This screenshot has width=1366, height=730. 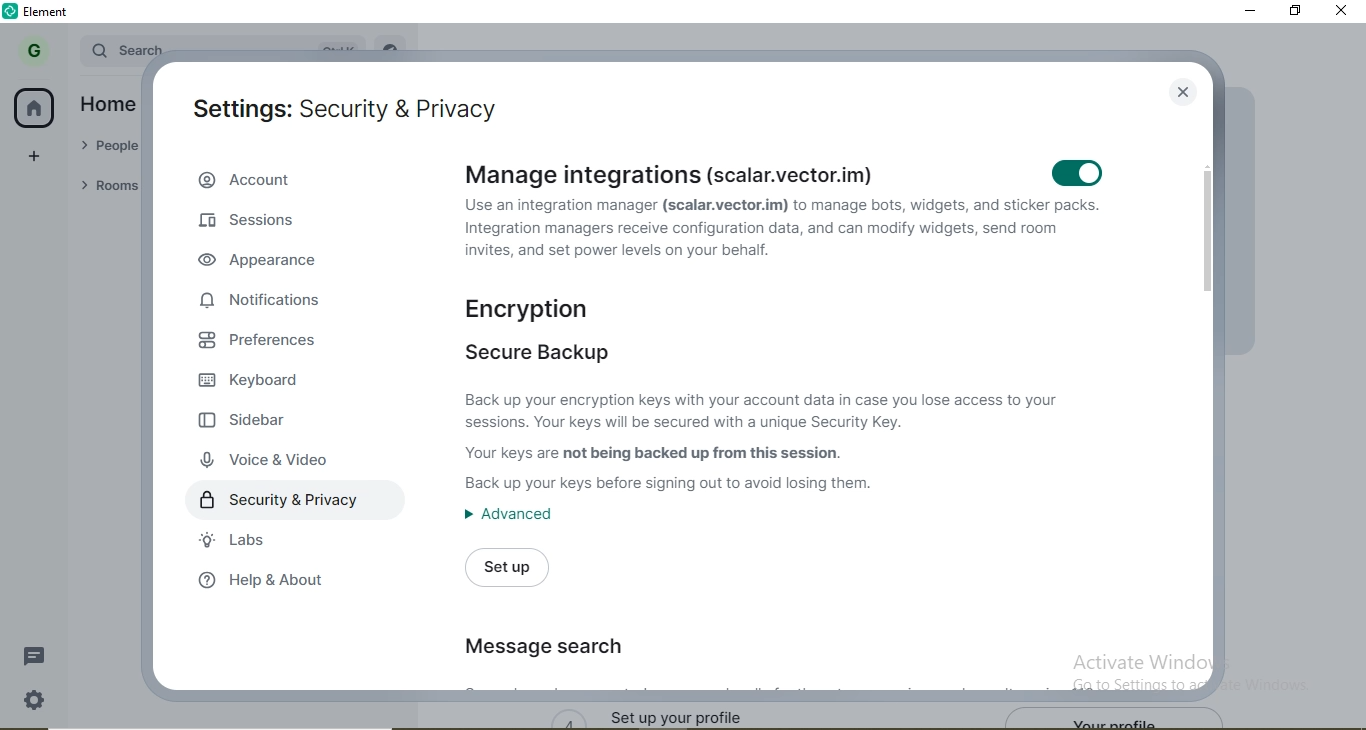 What do you see at coordinates (51, 12) in the screenshot?
I see `element` at bounding box center [51, 12].